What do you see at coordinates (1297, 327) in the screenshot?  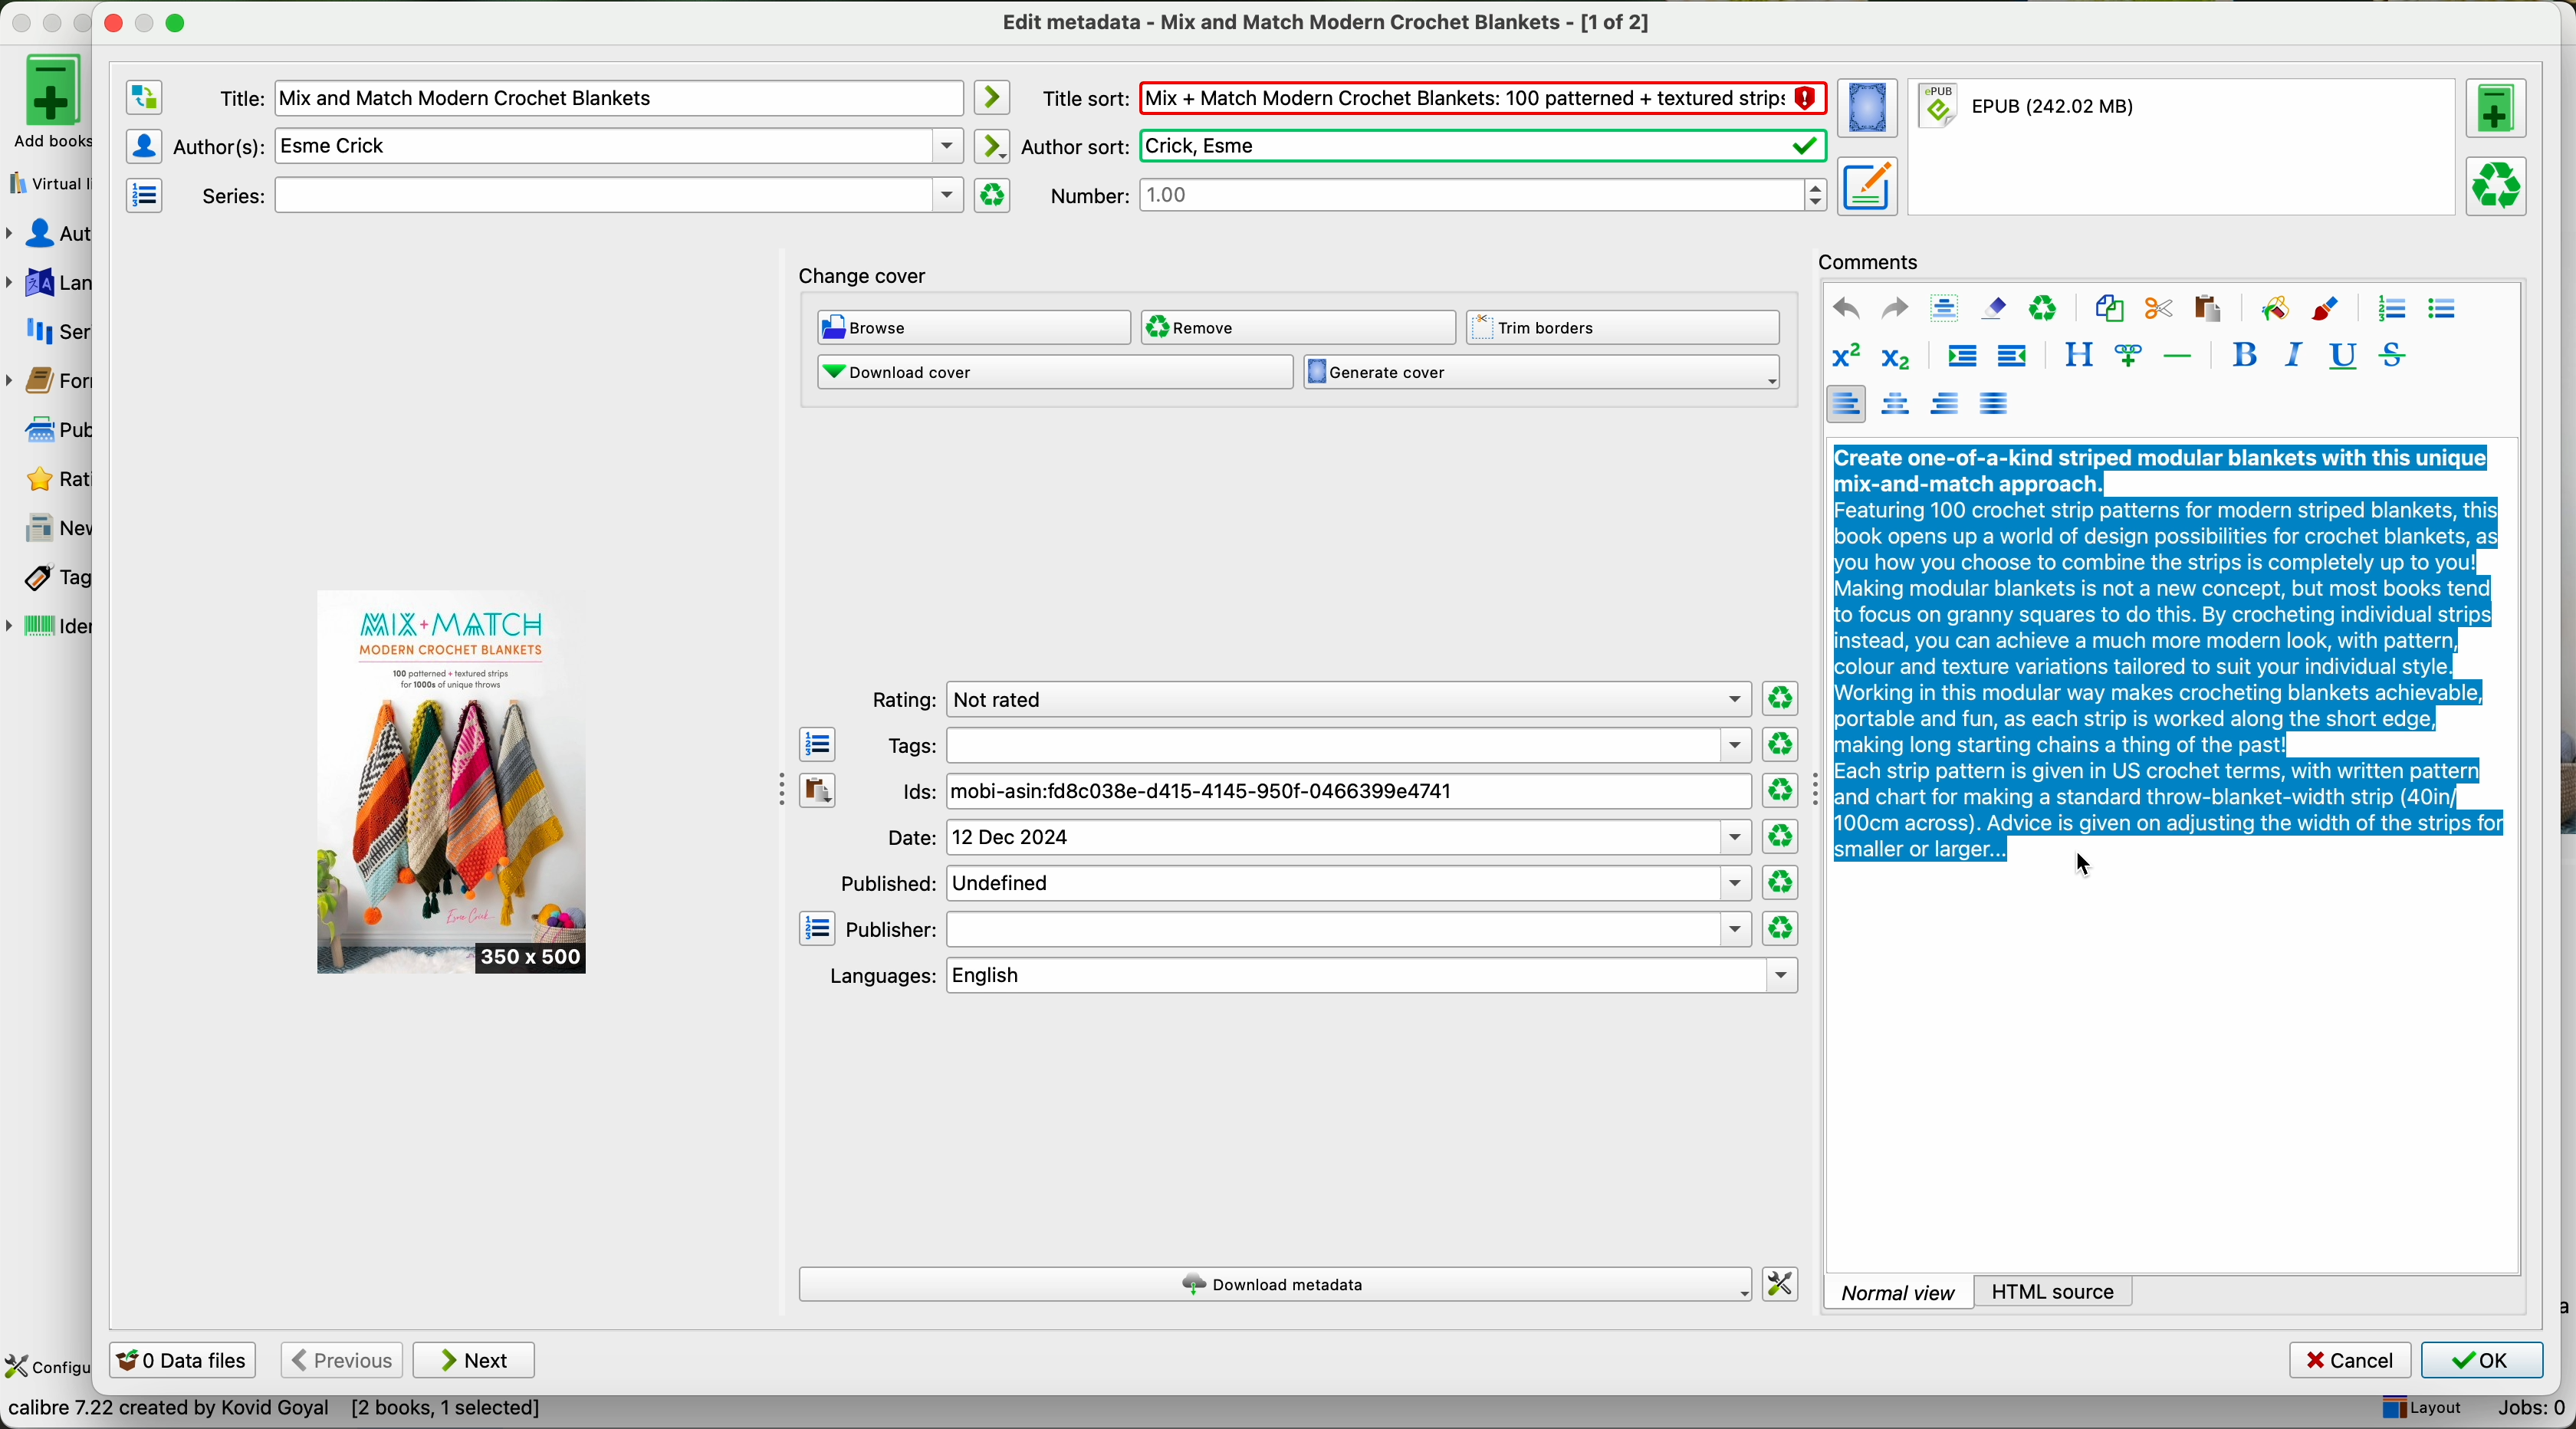 I see `remove` at bounding box center [1297, 327].